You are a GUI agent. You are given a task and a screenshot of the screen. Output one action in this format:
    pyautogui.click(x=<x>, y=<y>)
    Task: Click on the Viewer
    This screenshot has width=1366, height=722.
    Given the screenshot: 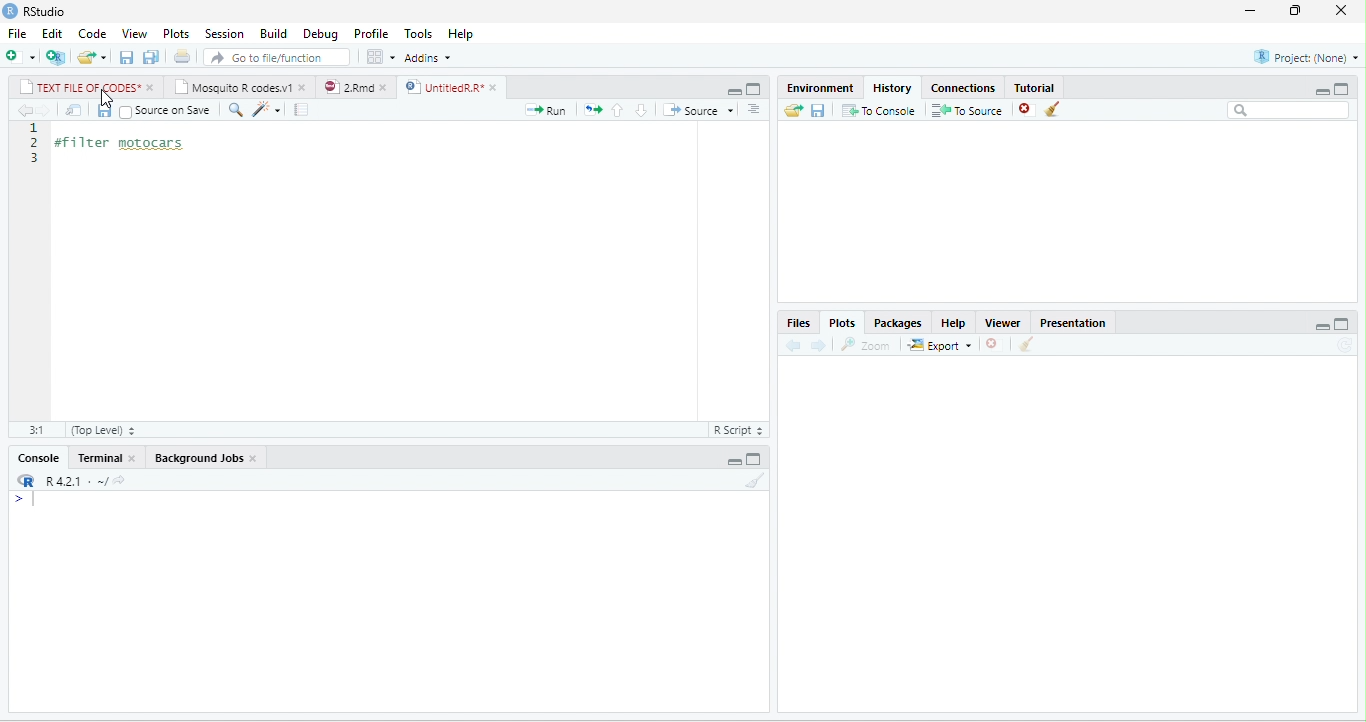 What is the action you would take?
    pyautogui.click(x=1002, y=323)
    